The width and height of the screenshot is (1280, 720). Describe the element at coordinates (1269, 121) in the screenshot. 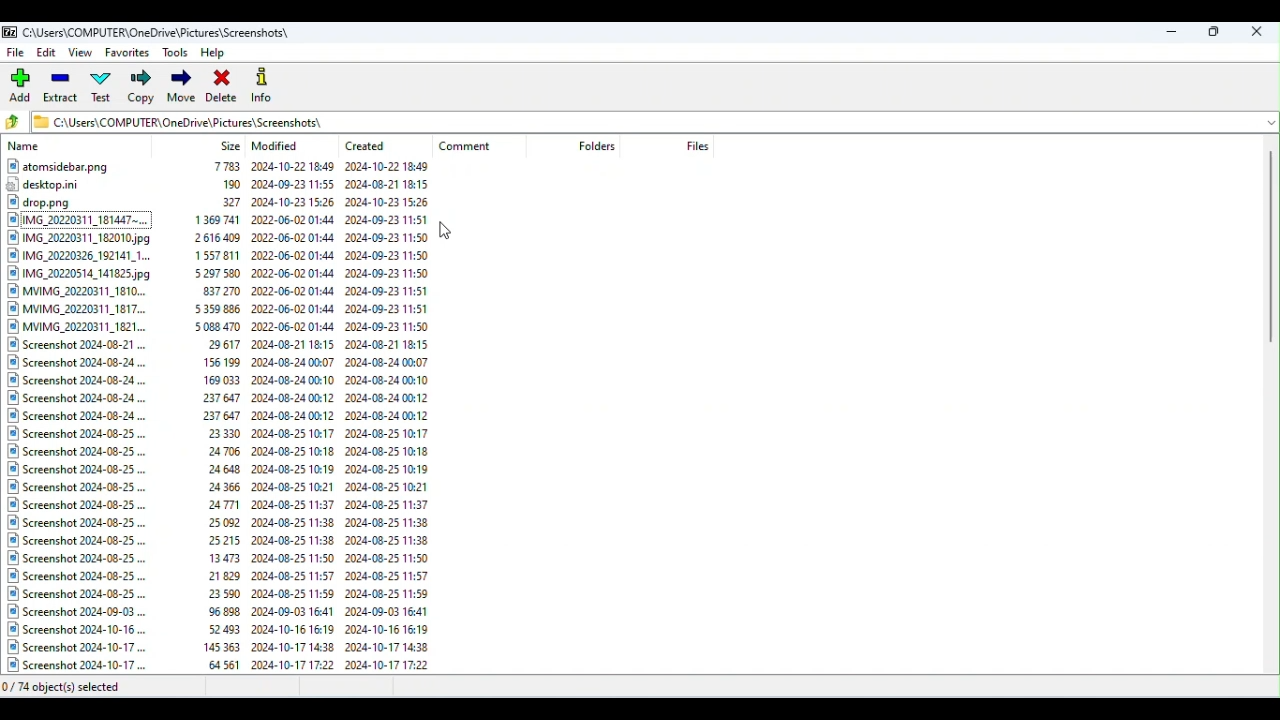

I see `Drop down menu` at that location.